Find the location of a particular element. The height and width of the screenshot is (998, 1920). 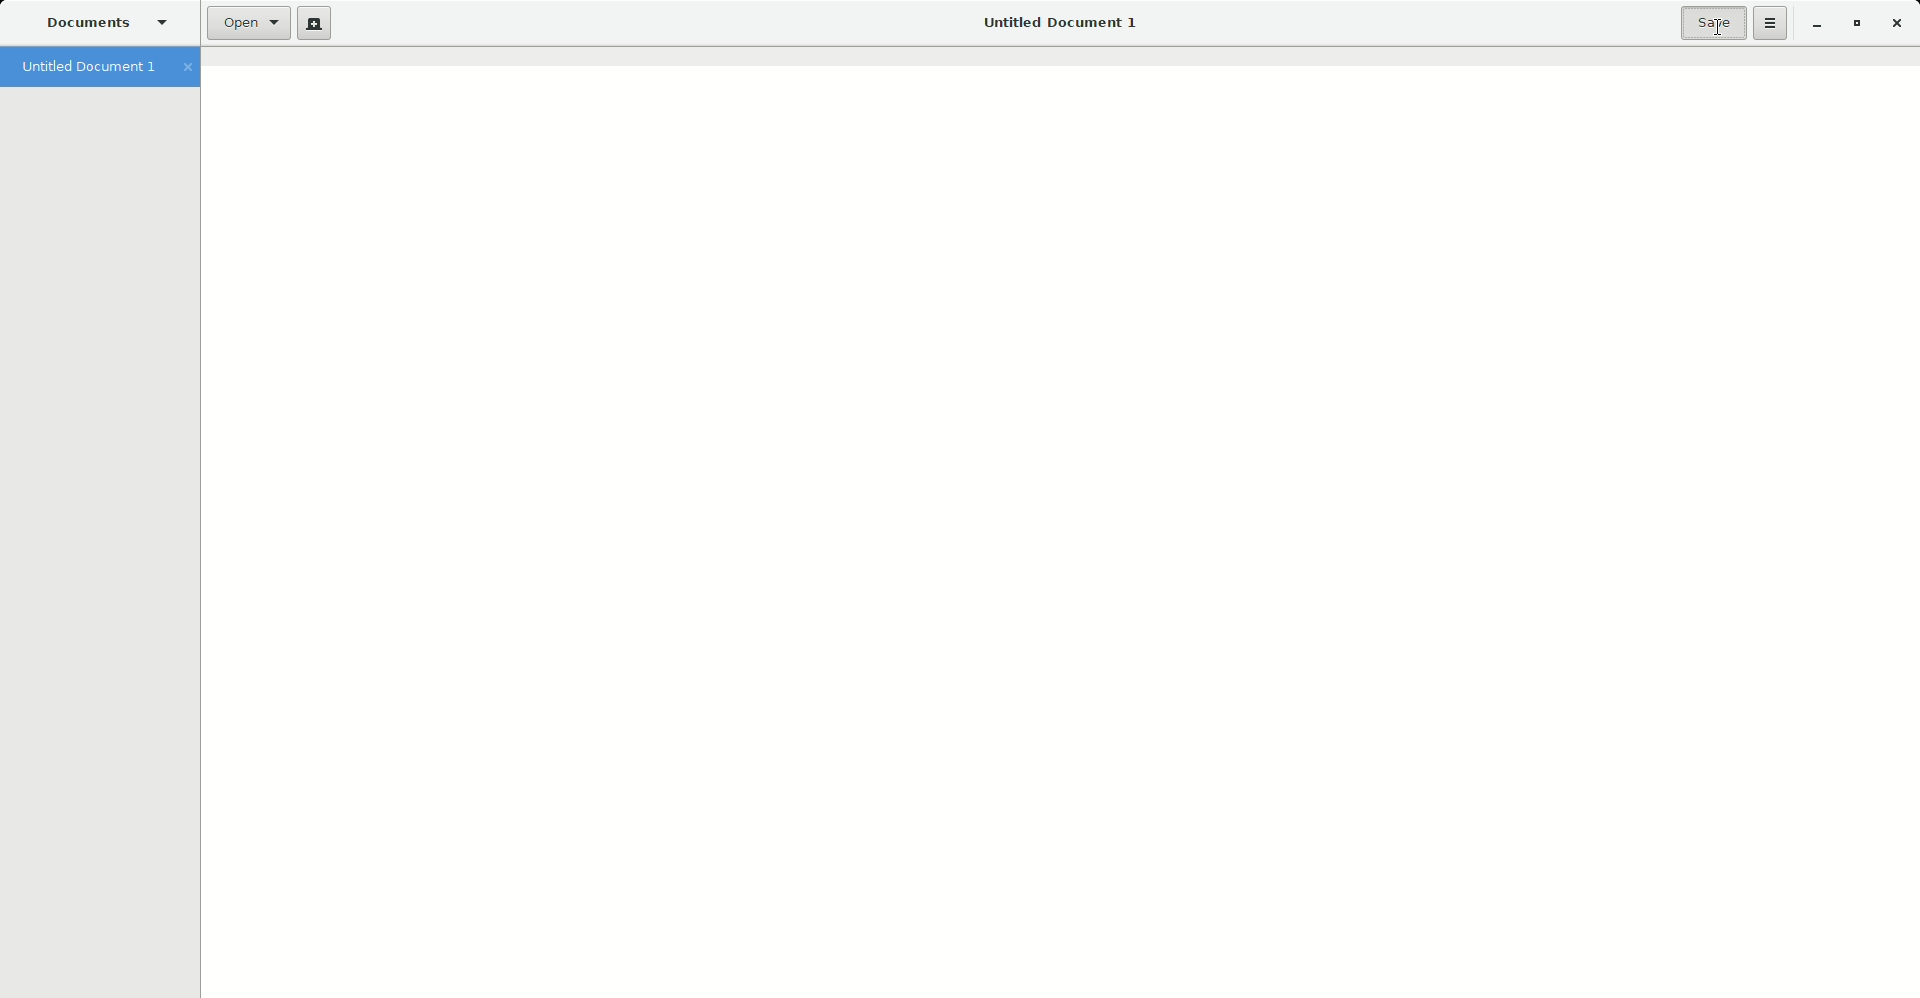

Cursor is located at coordinates (1719, 31).